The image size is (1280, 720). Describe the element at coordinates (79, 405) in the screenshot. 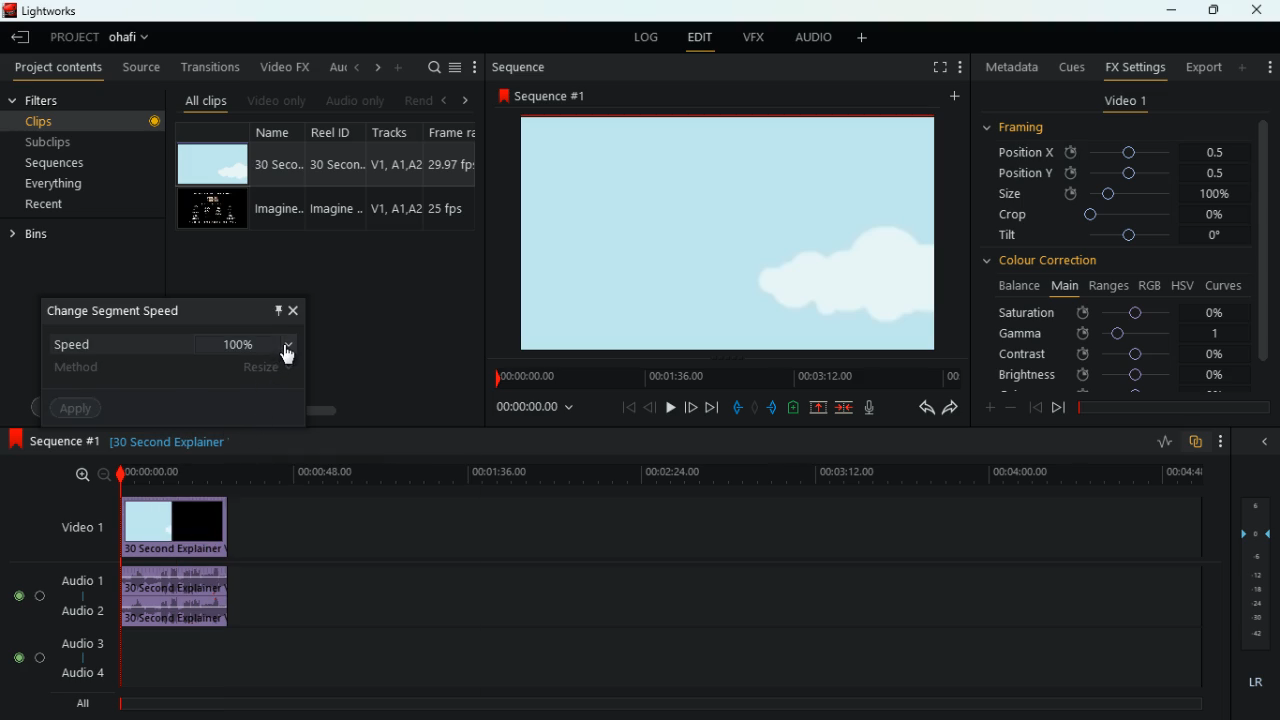

I see `apply` at that location.